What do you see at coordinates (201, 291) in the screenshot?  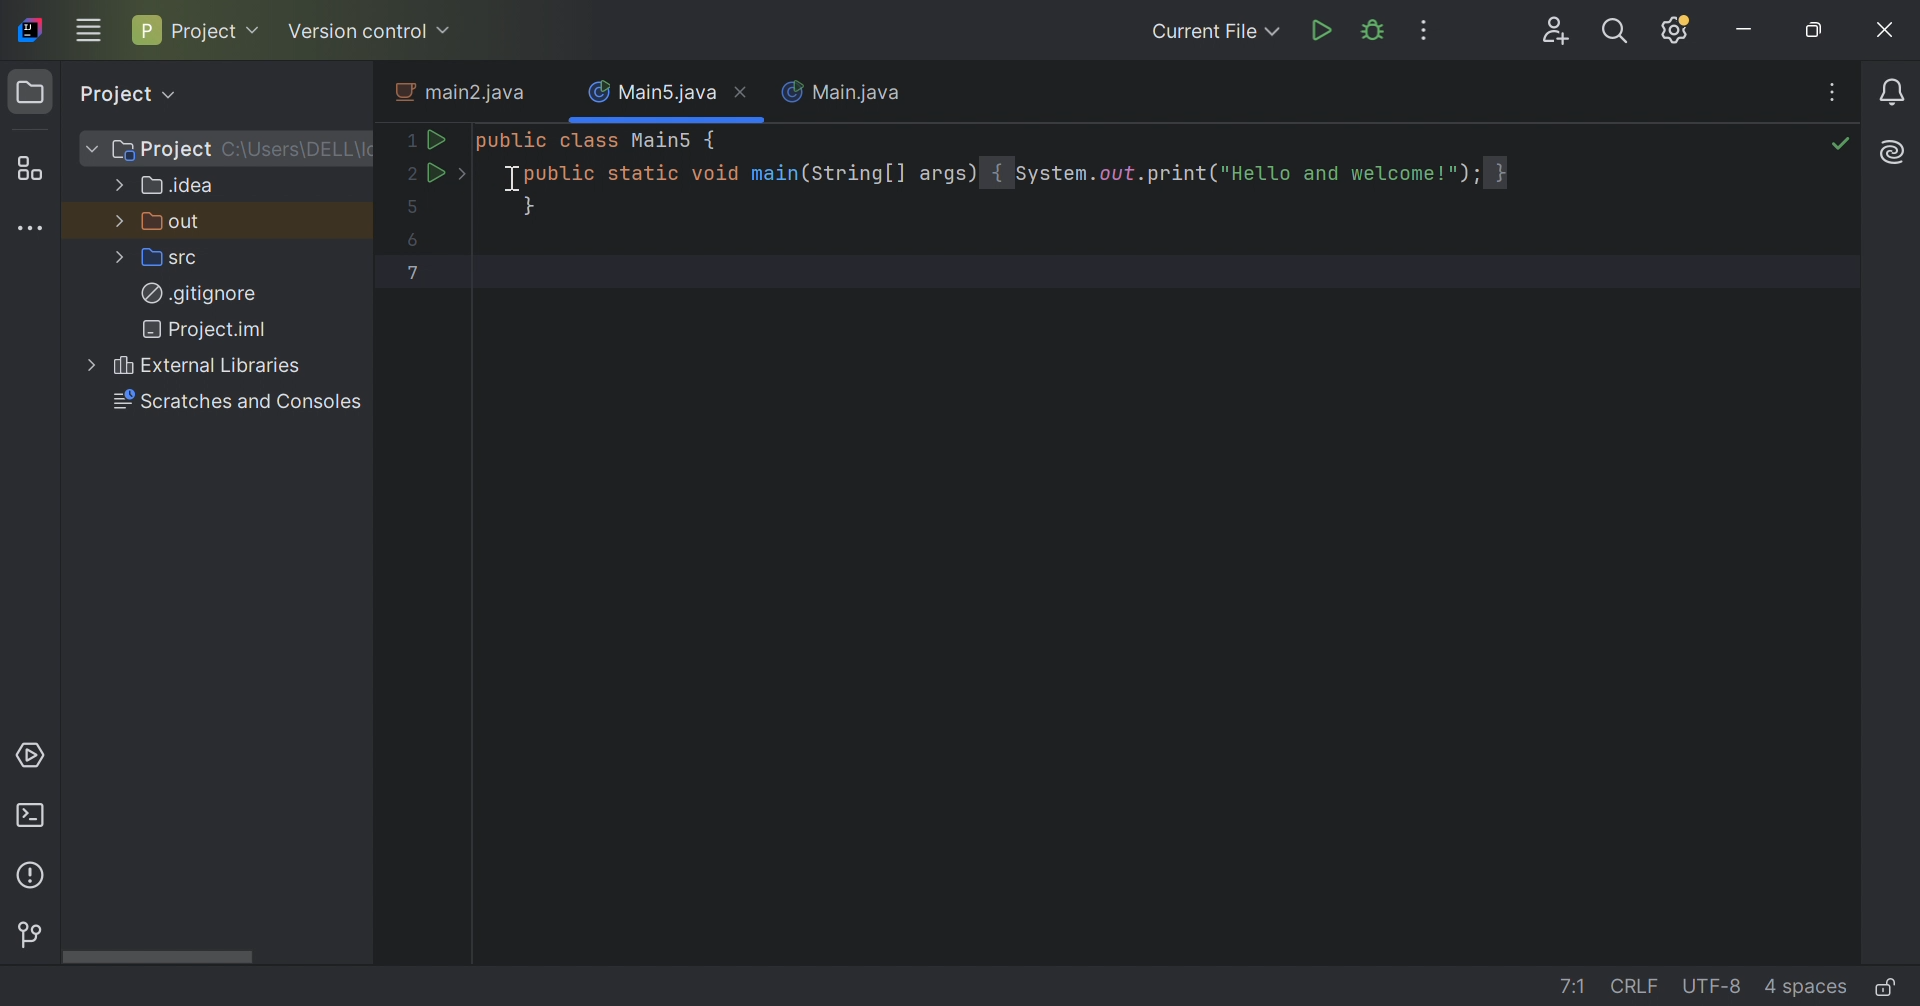 I see `.gitignore` at bounding box center [201, 291].